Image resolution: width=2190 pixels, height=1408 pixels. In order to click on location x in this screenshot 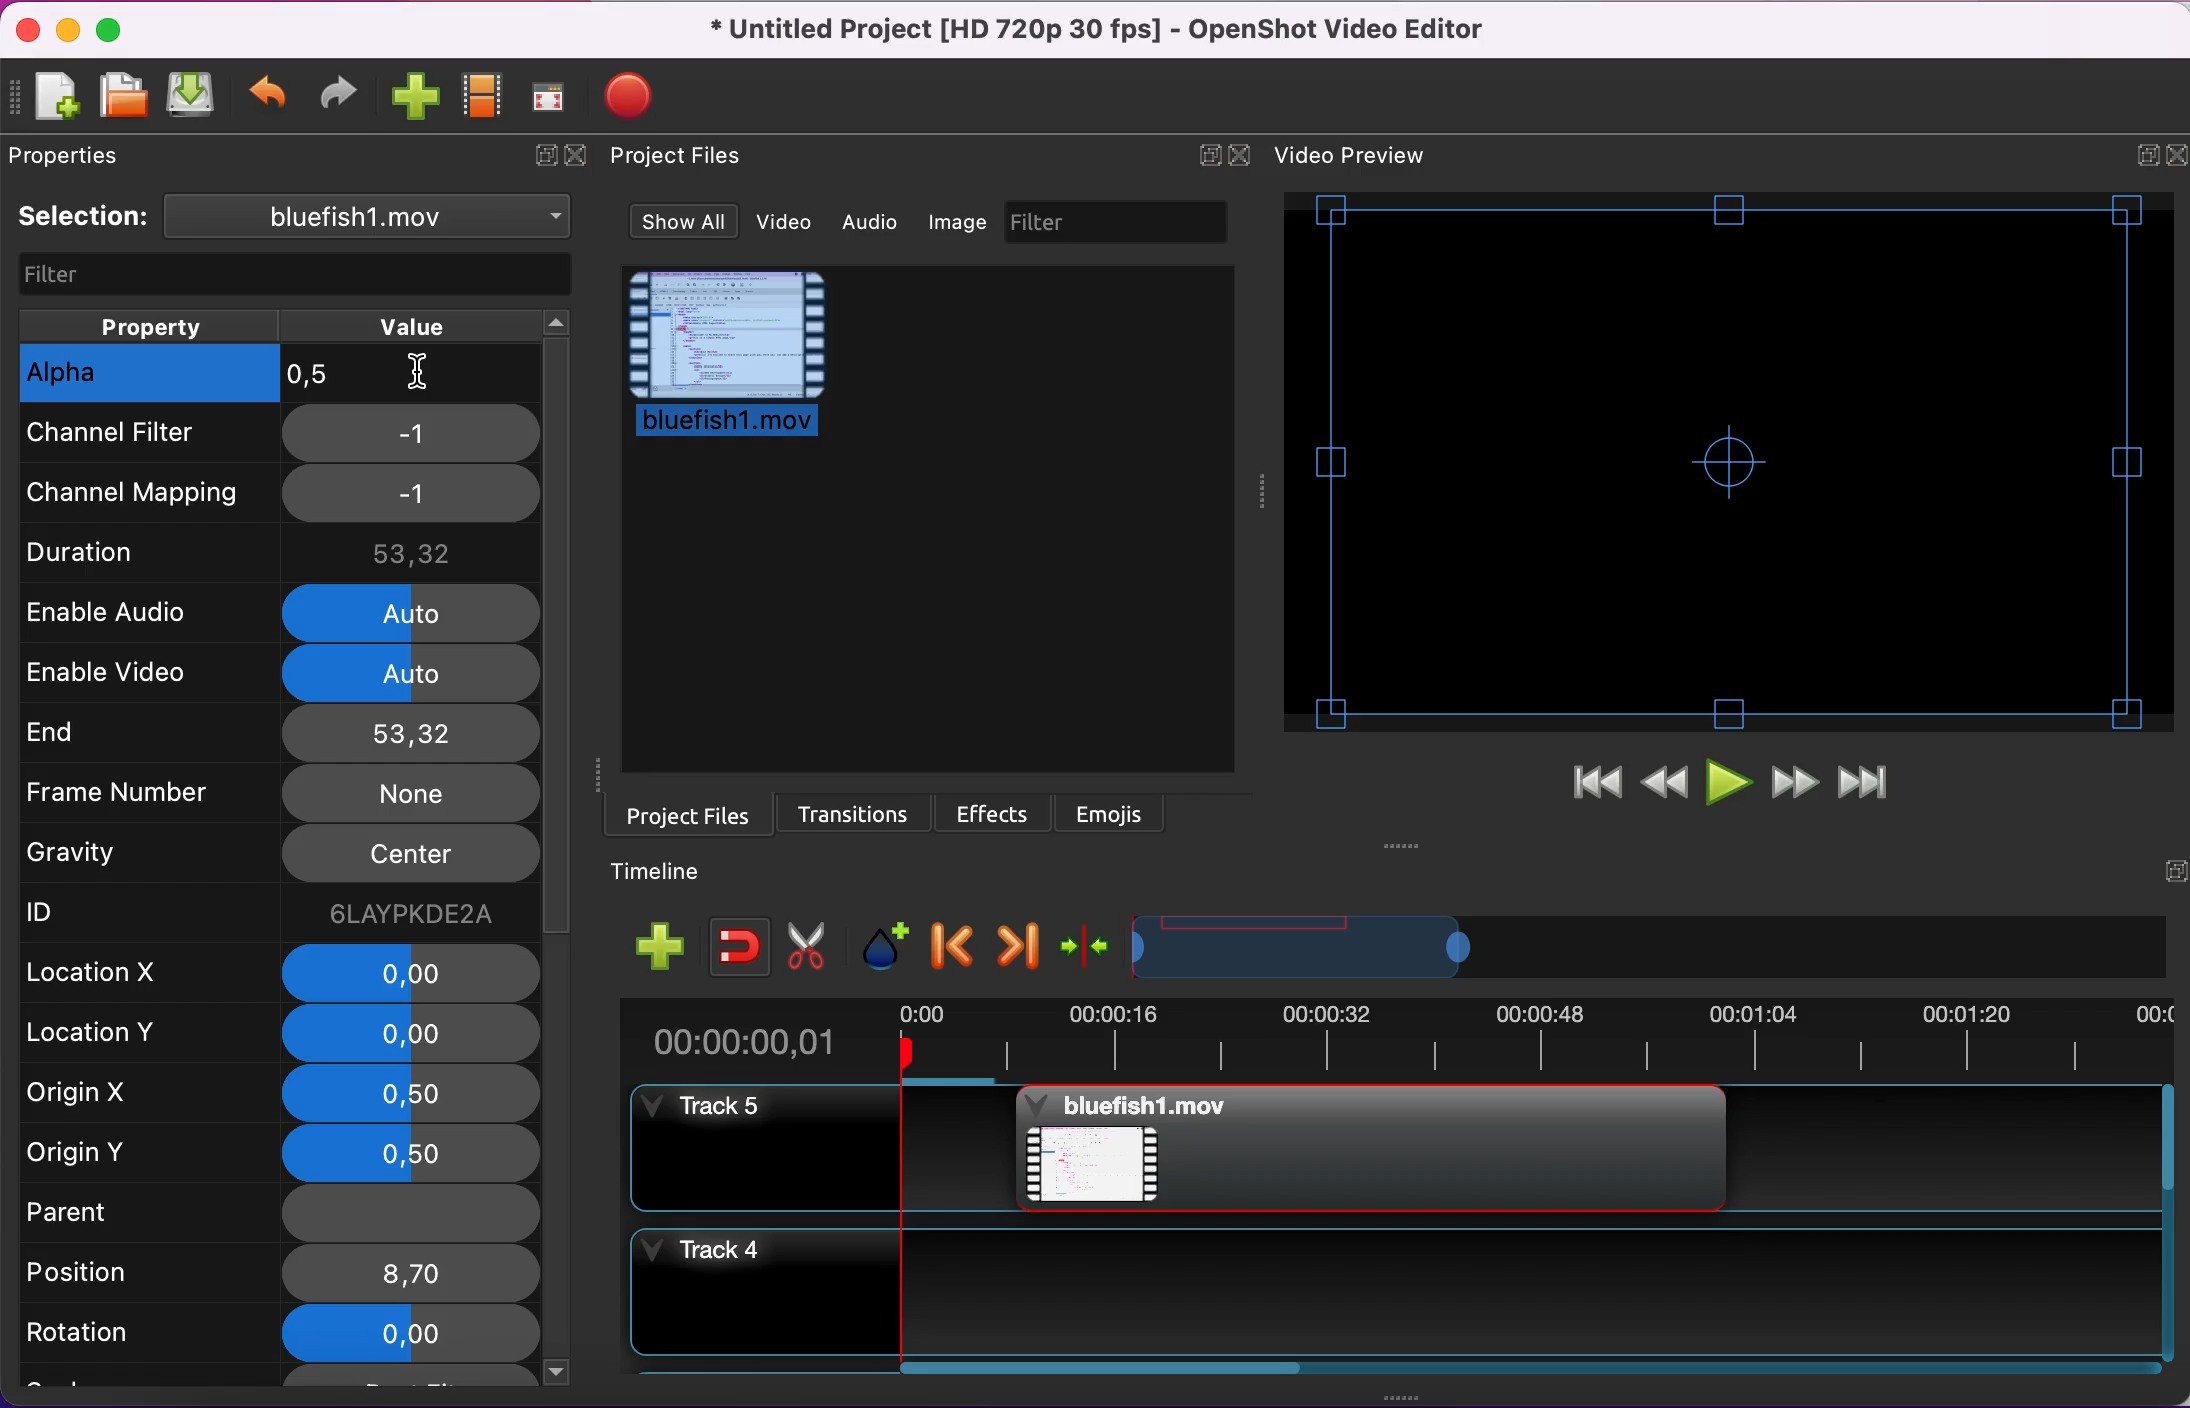, I will do `click(115, 976)`.